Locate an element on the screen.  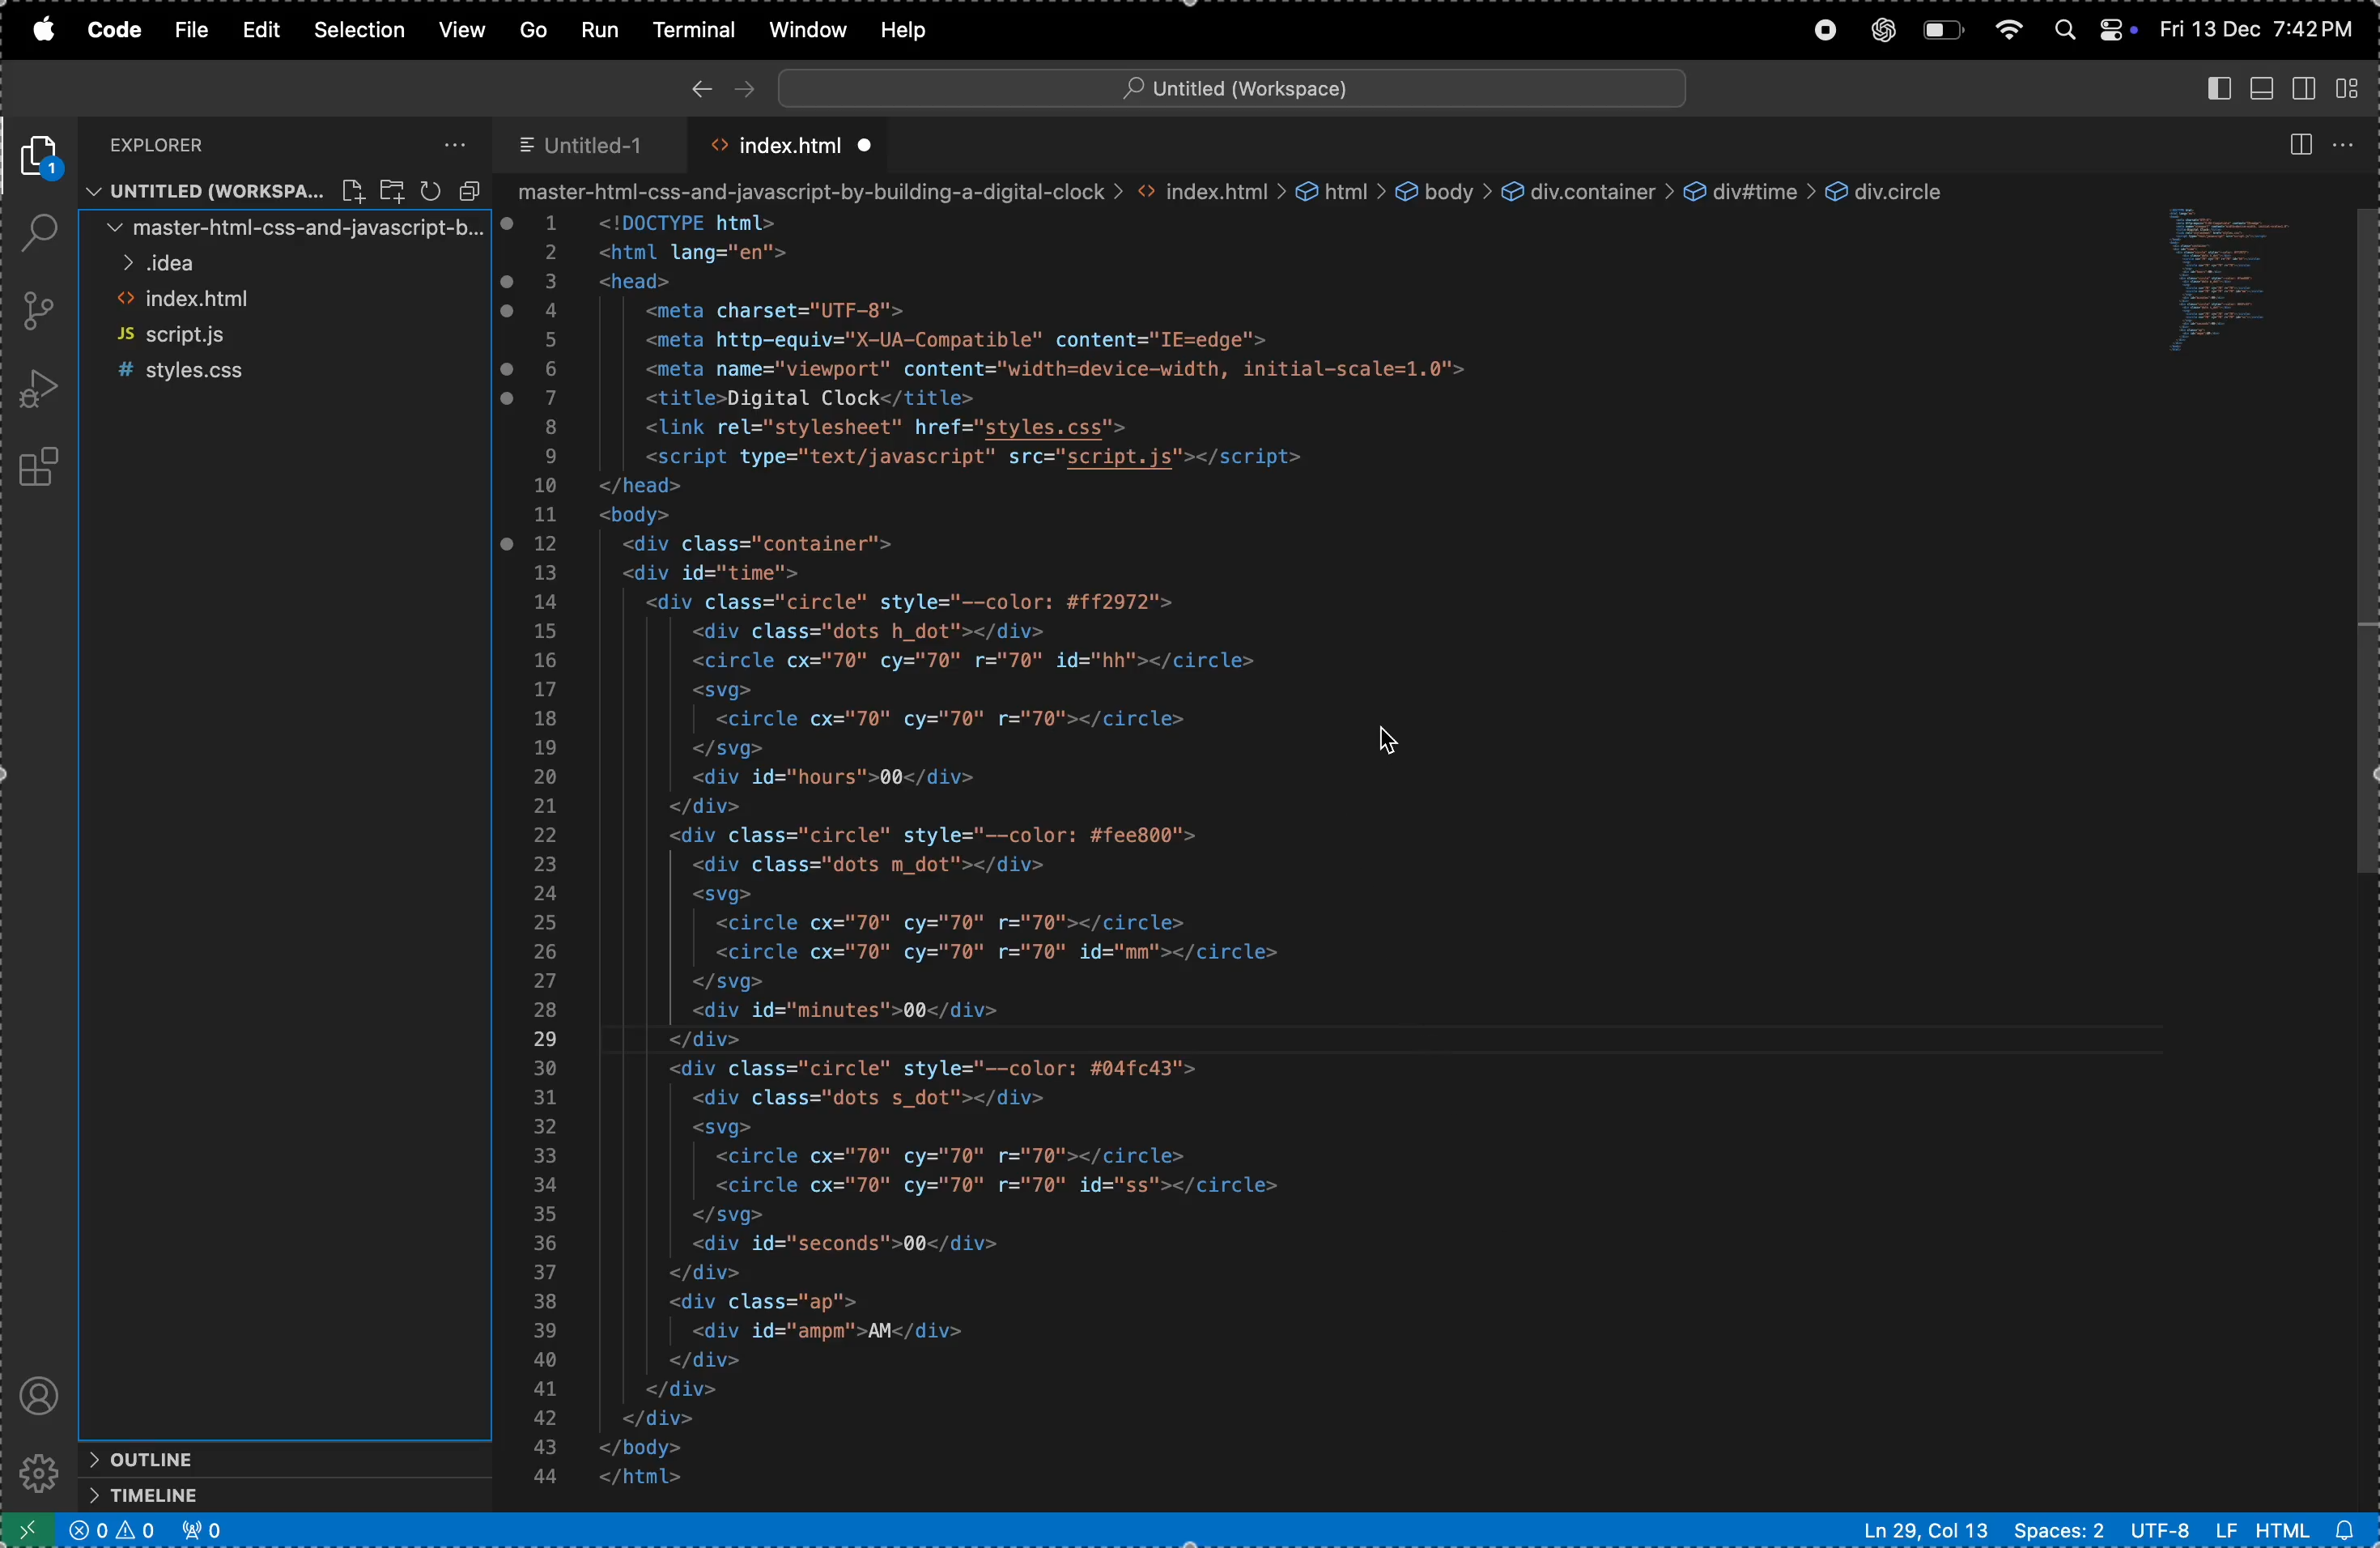
Line Number is located at coordinates (545, 848).